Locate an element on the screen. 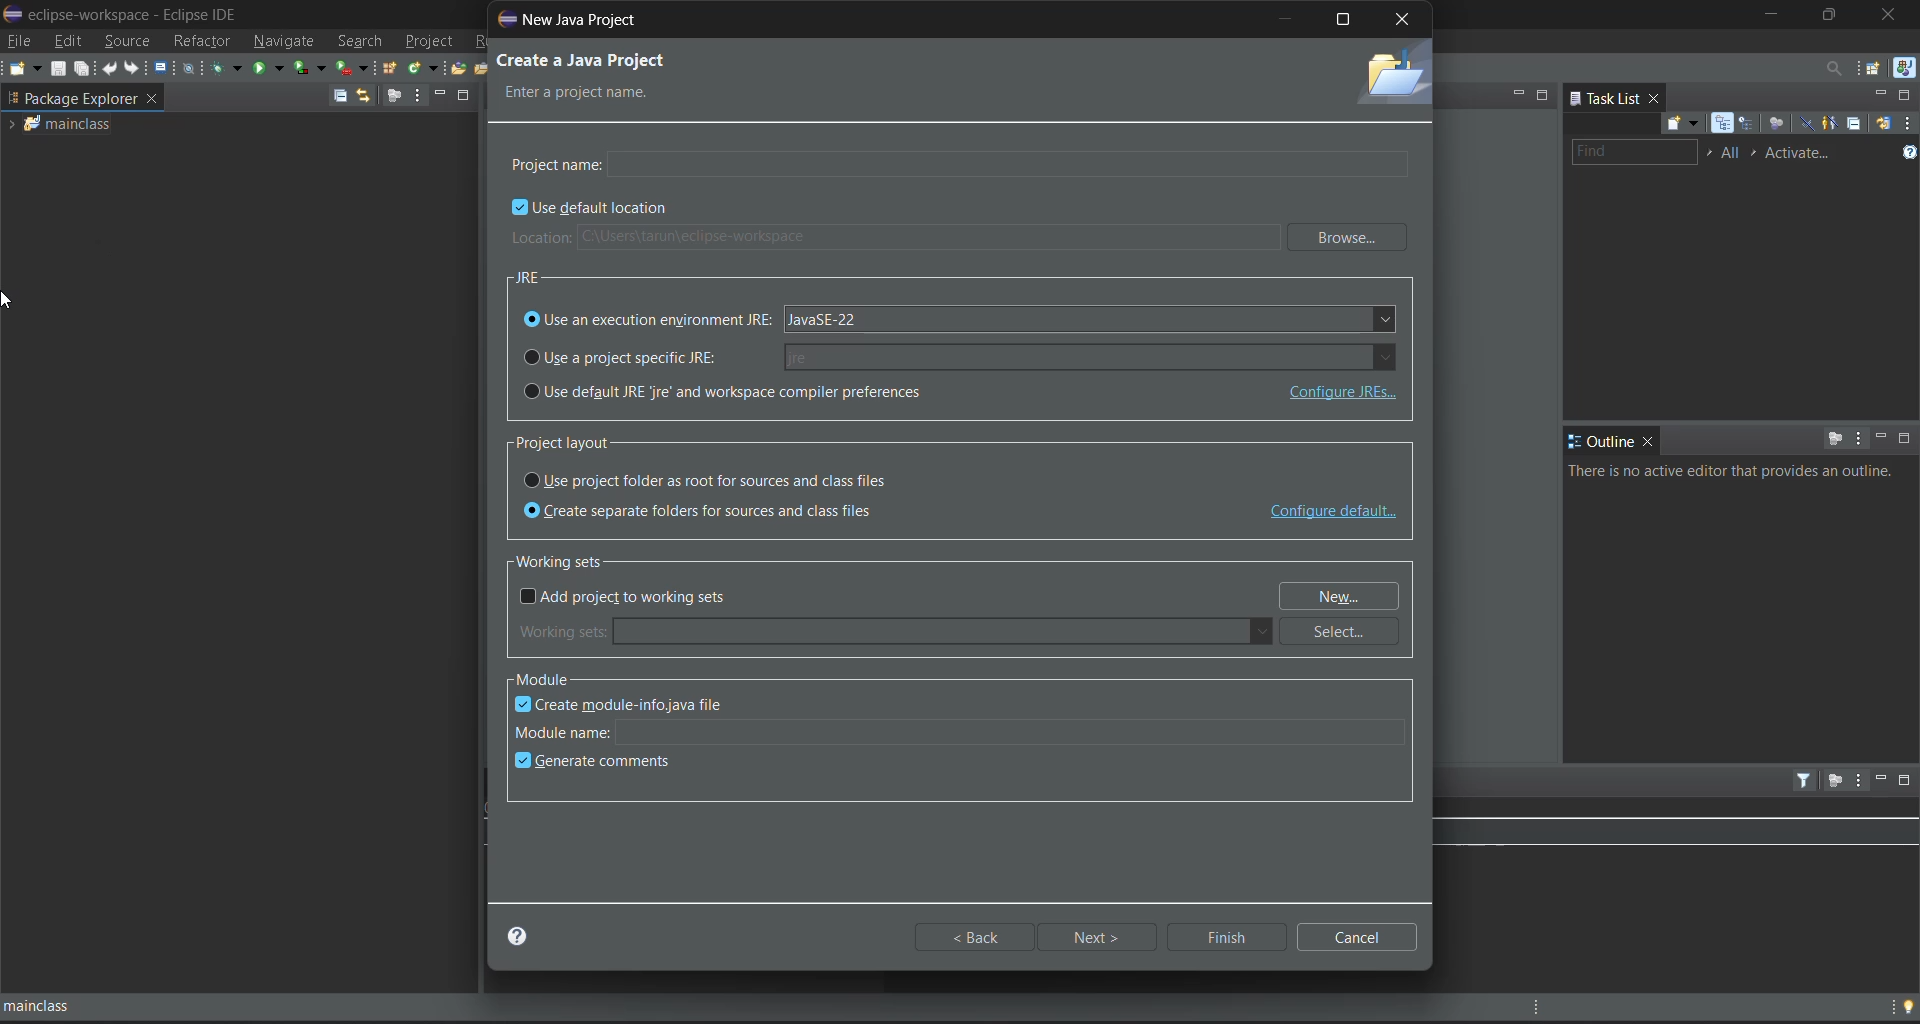 This screenshot has height=1024, width=1920. redo is located at coordinates (133, 67).